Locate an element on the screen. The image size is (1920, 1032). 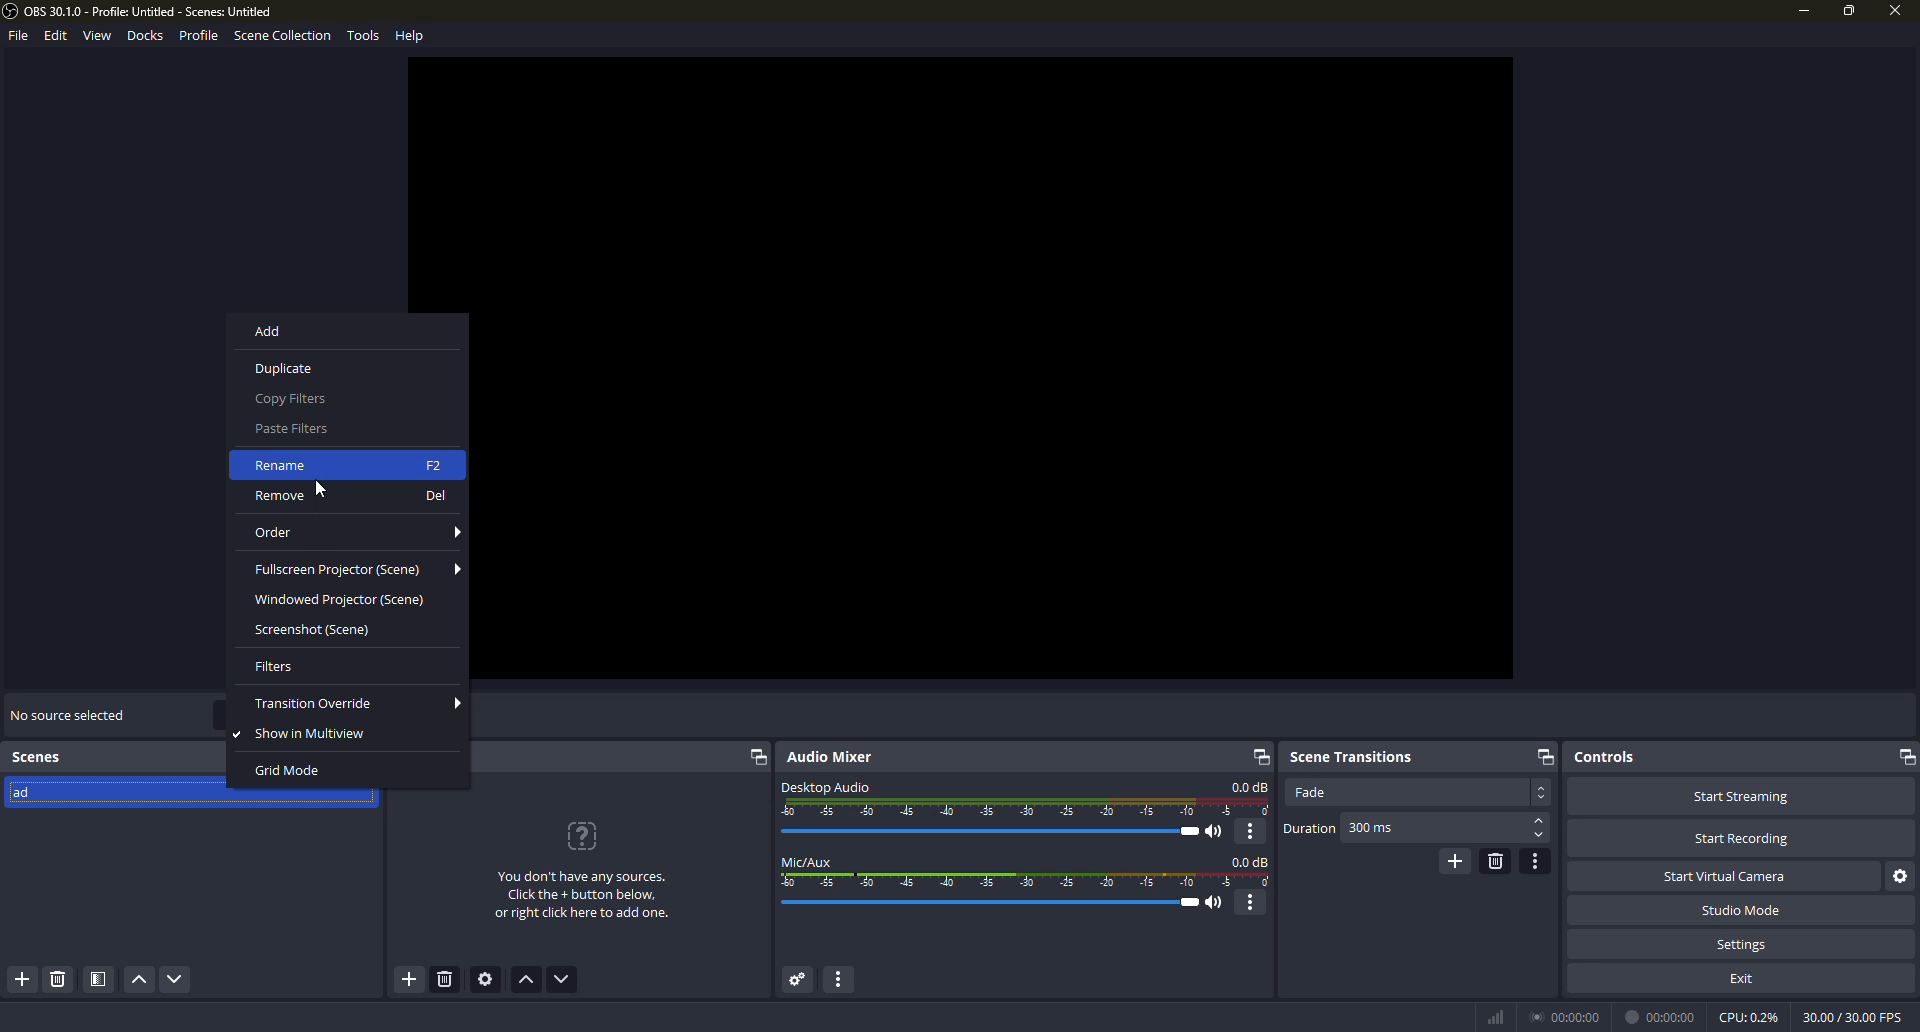
Filters is located at coordinates (346, 666).